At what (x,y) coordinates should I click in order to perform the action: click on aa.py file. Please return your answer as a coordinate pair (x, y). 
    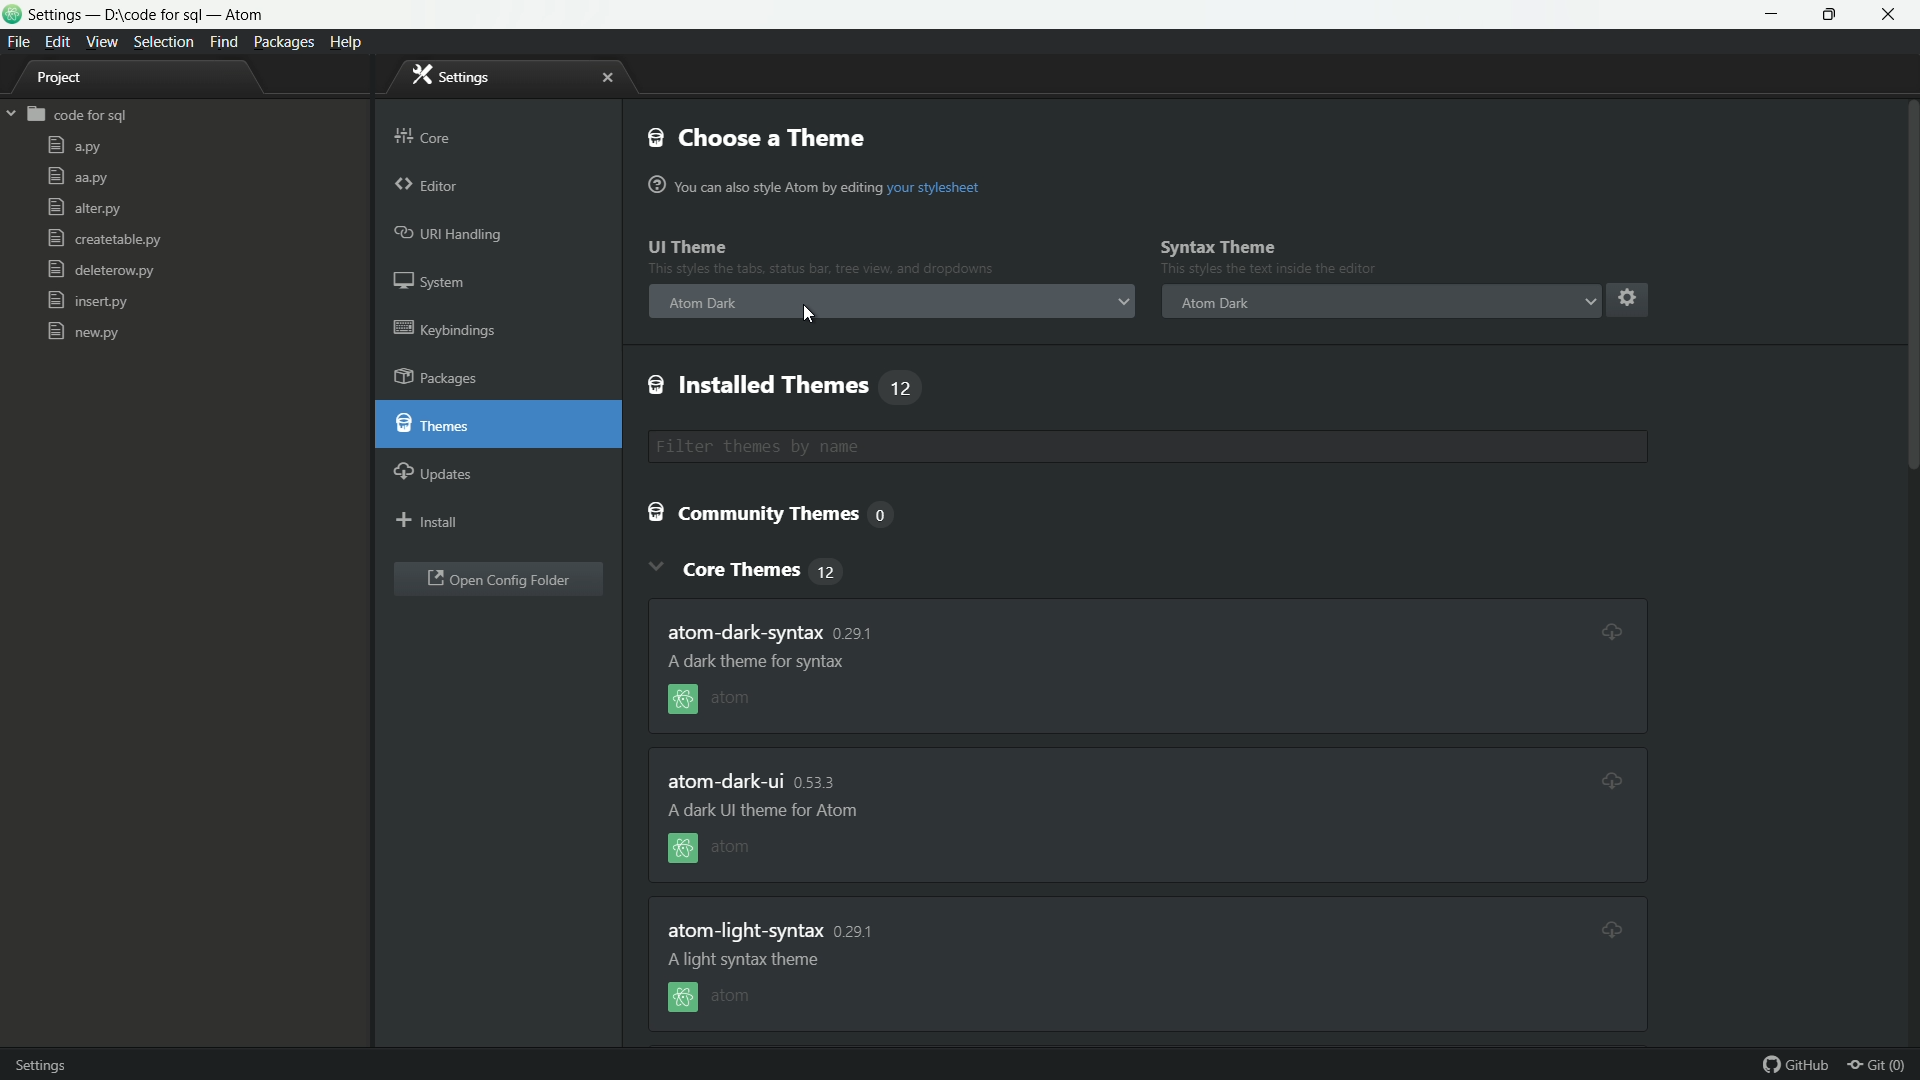
    Looking at the image, I should click on (77, 177).